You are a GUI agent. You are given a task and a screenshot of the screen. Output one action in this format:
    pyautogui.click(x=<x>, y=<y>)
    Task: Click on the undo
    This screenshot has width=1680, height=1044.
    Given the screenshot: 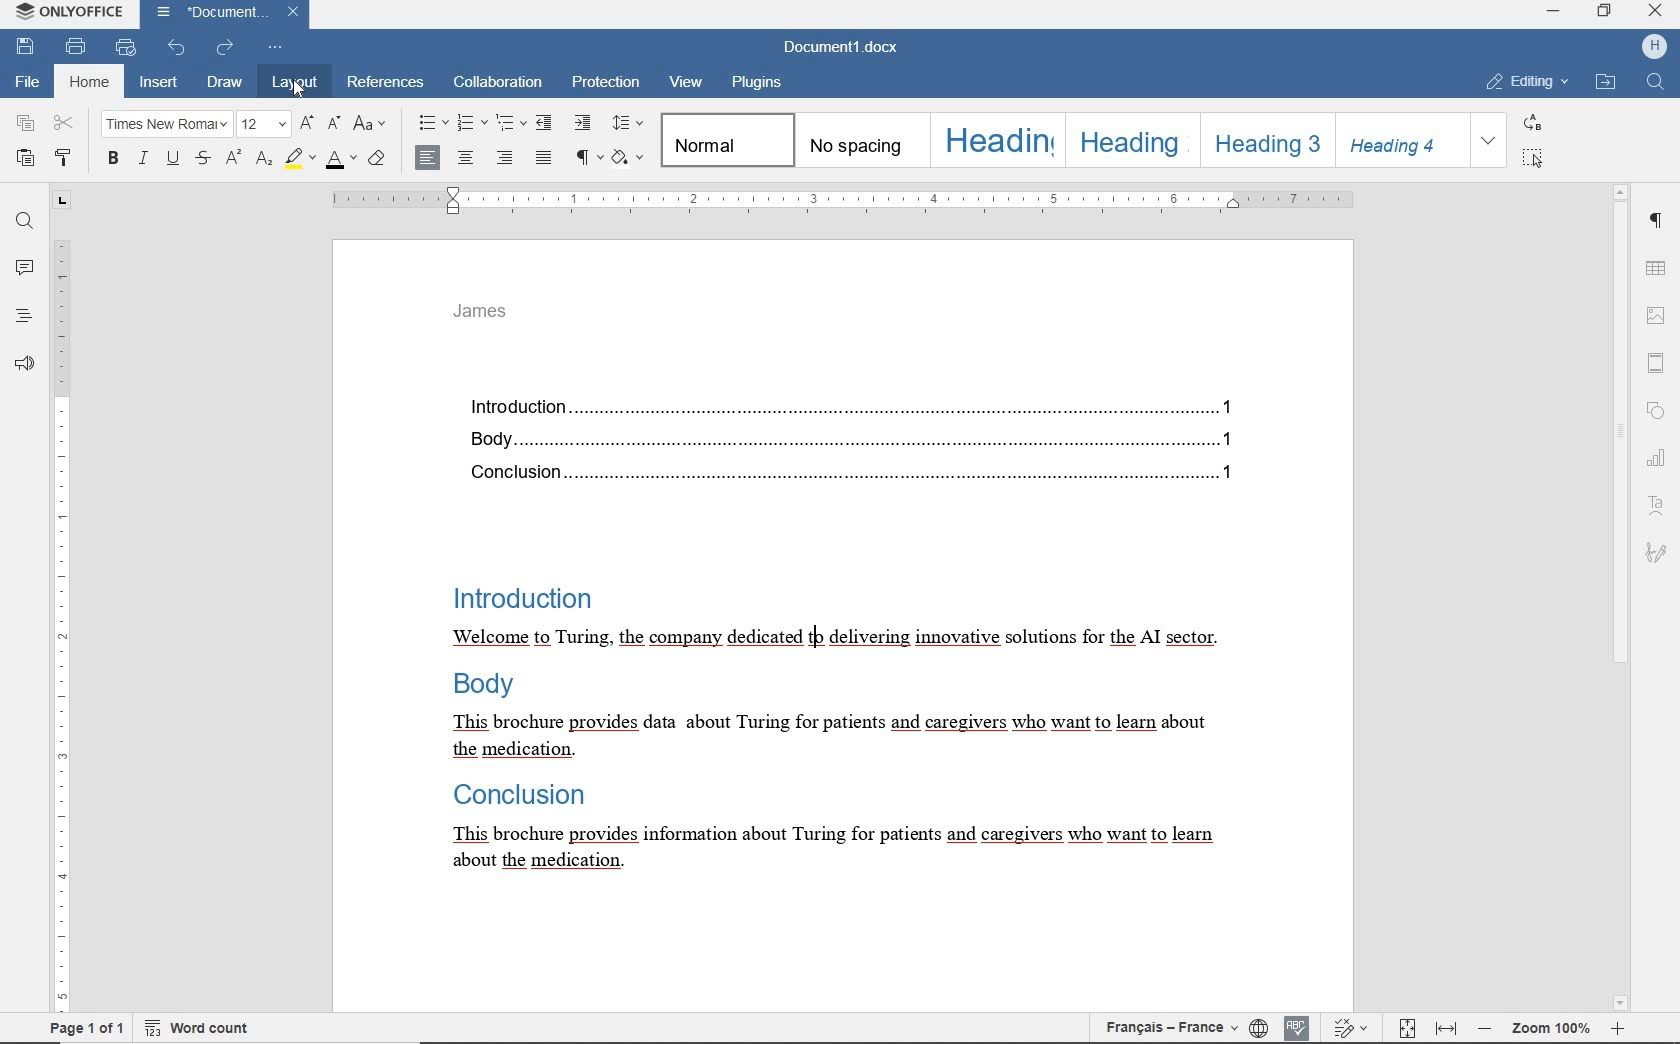 What is the action you would take?
    pyautogui.click(x=177, y=48)
    